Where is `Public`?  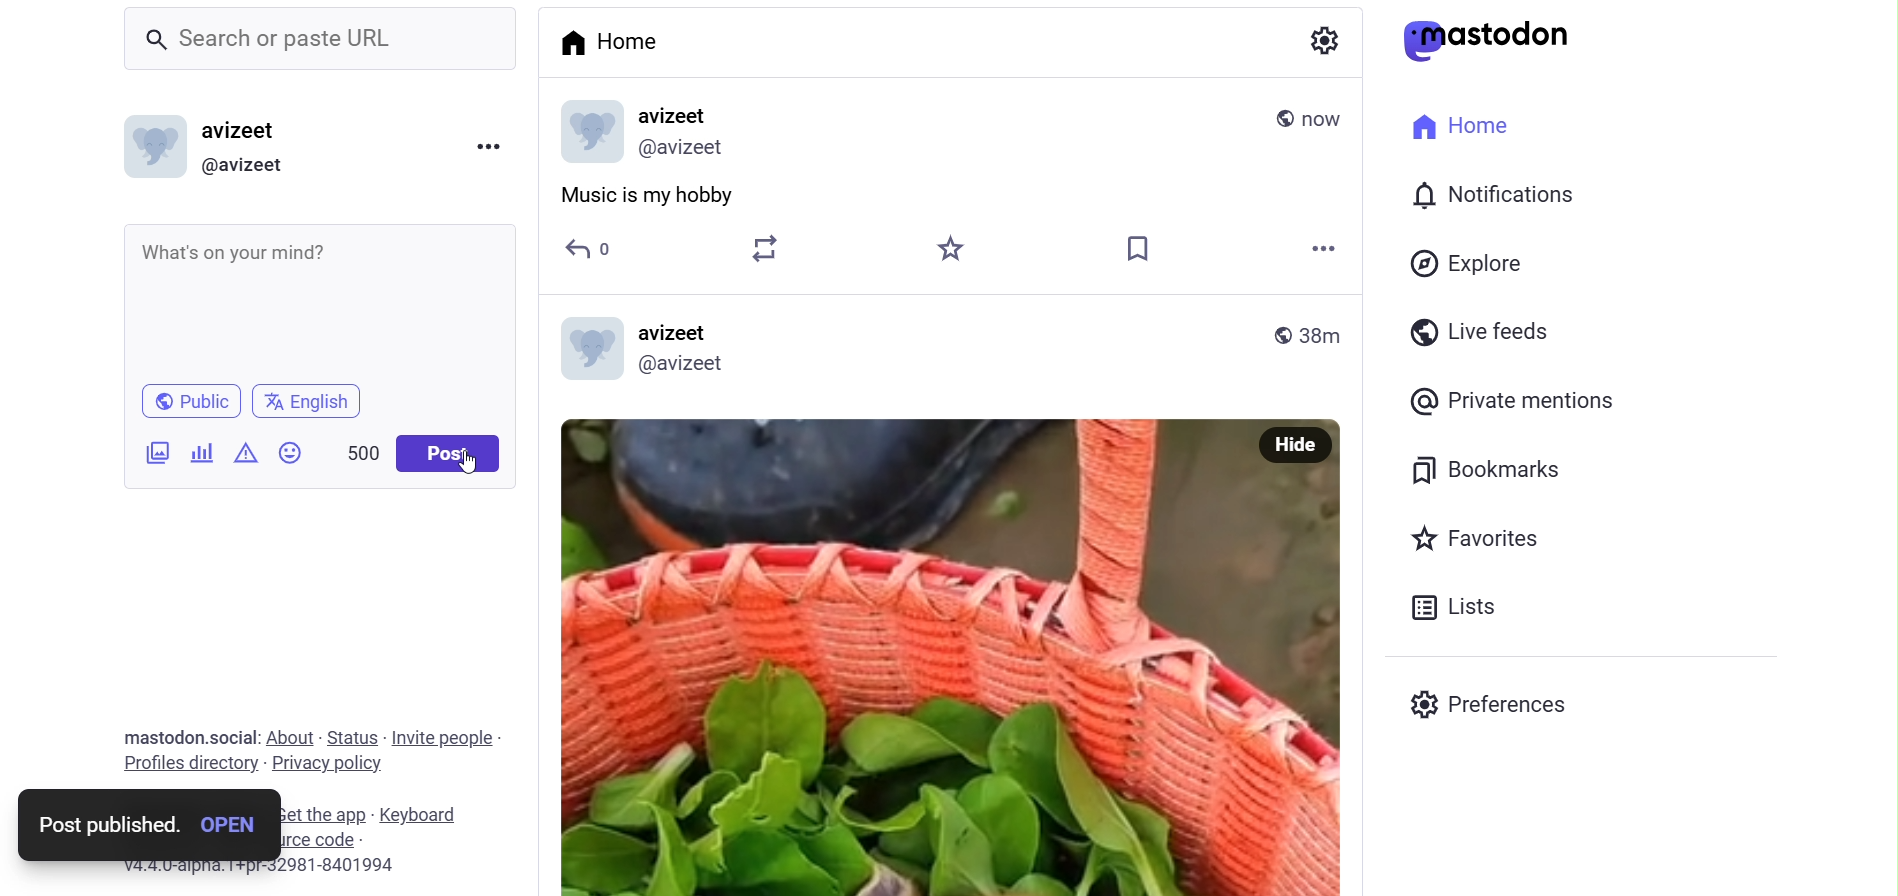
Public is located at coordinates (194, 399).